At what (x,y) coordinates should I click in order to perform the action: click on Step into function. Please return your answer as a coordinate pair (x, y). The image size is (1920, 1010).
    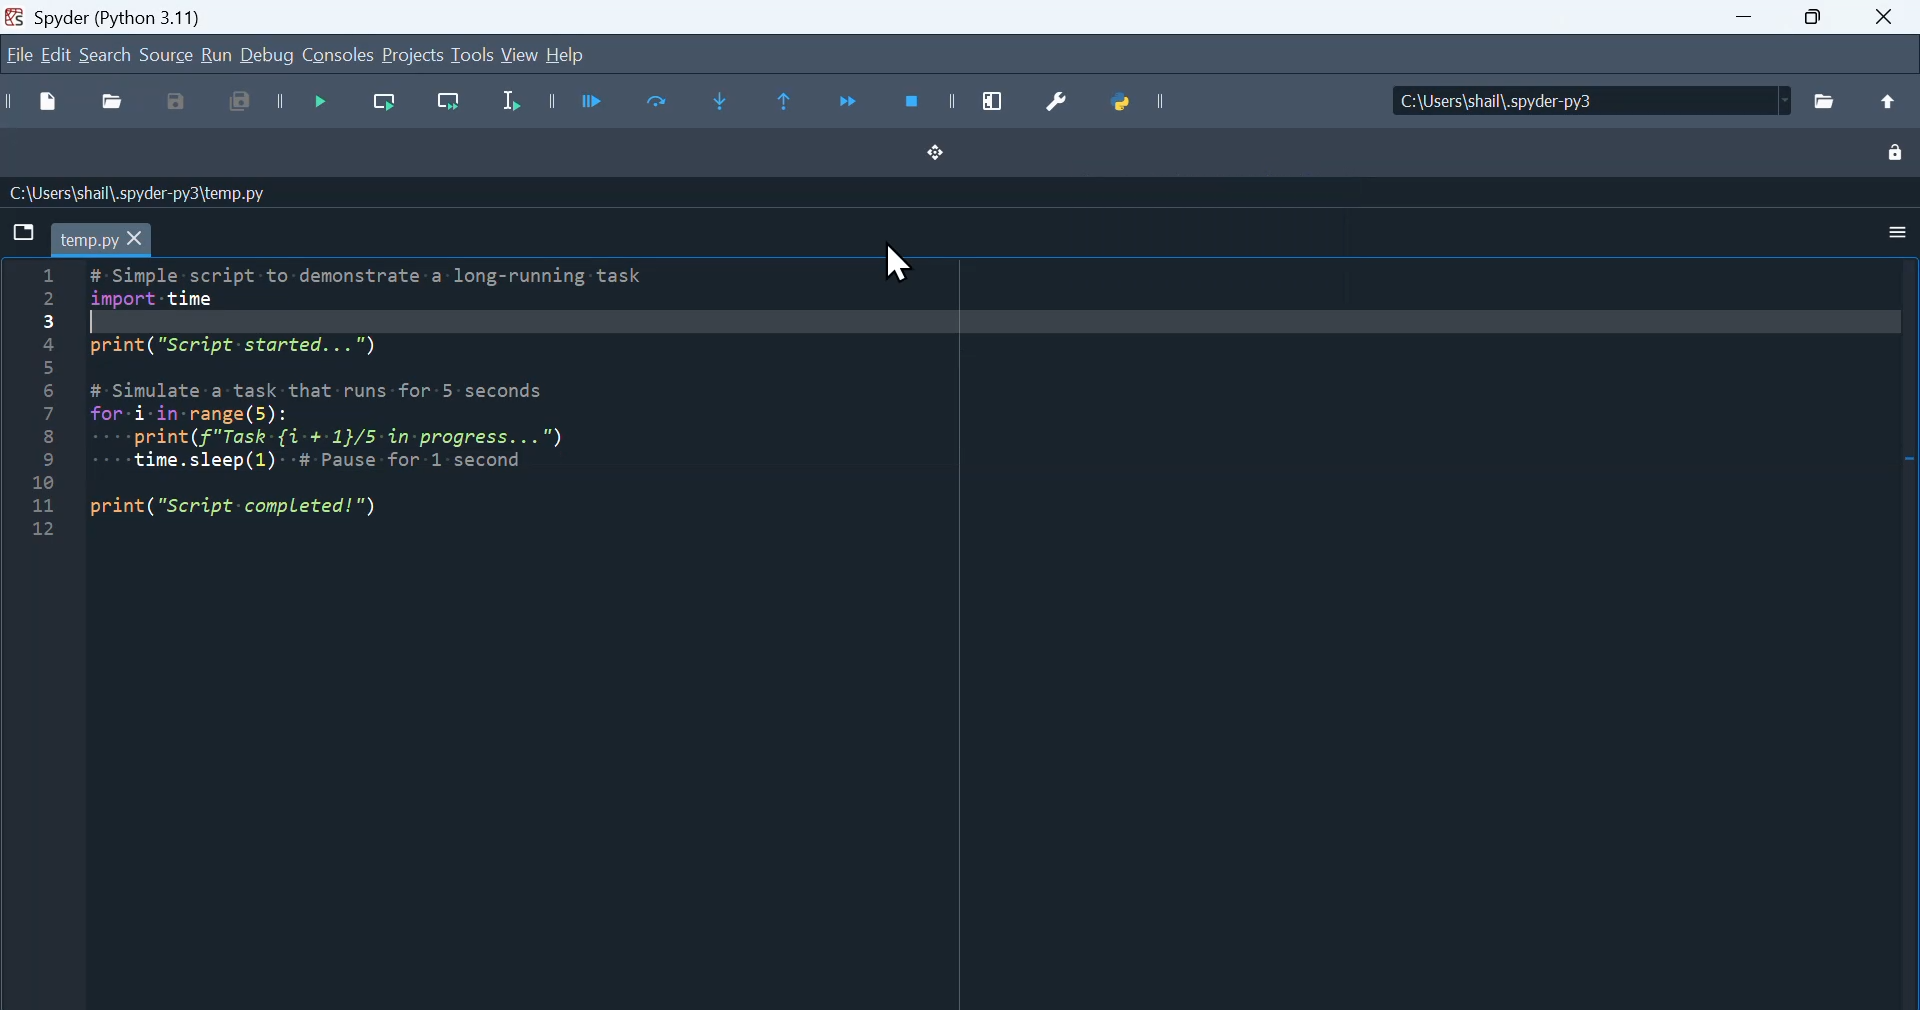
    Looking at the image, I should click on (728, 103).